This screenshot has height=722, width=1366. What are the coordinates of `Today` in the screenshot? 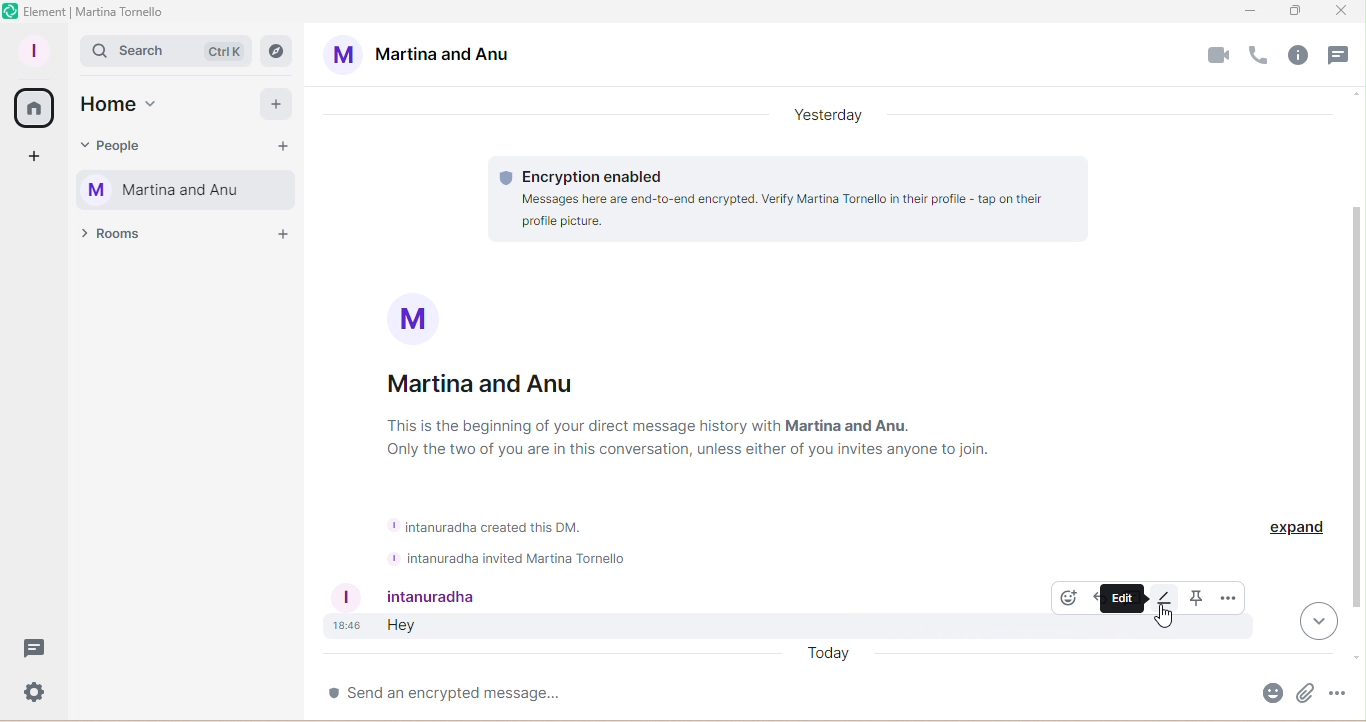 It's located at (823, 656).